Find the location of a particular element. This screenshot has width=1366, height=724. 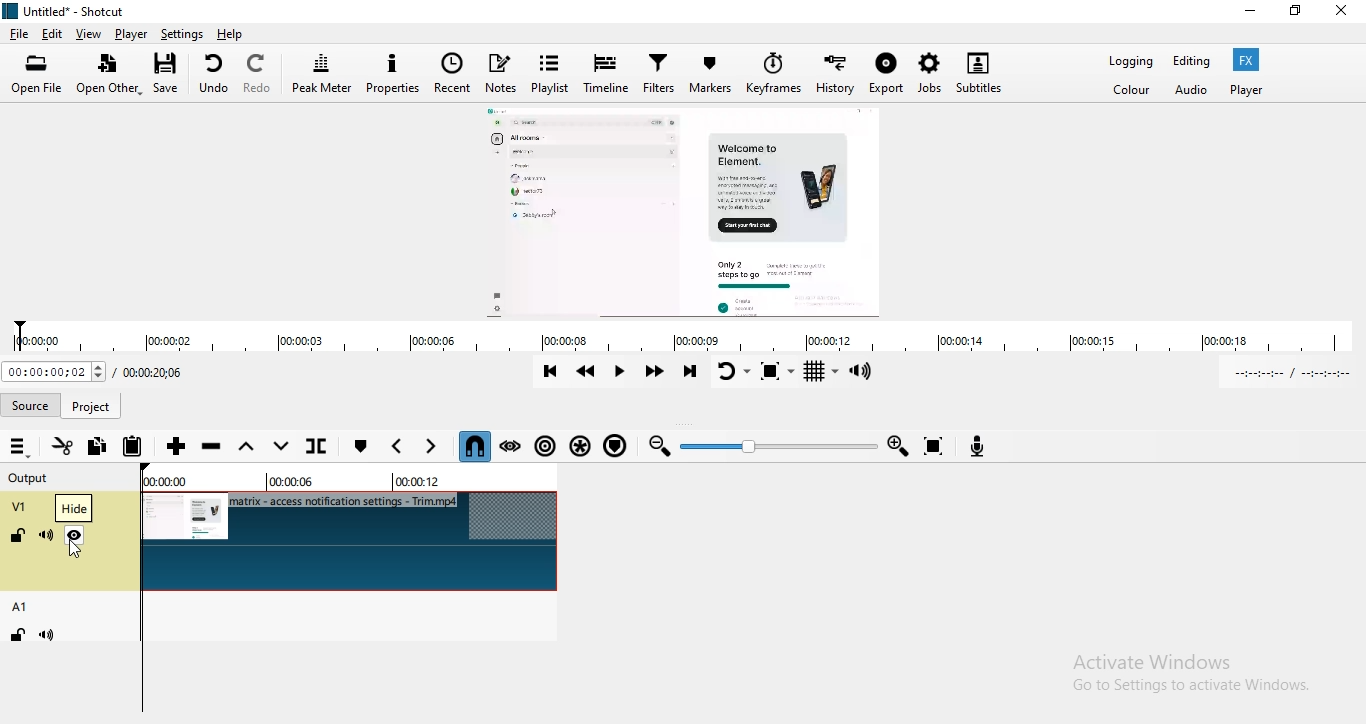

Toggle player looping  is located at coordinates (731, 371).